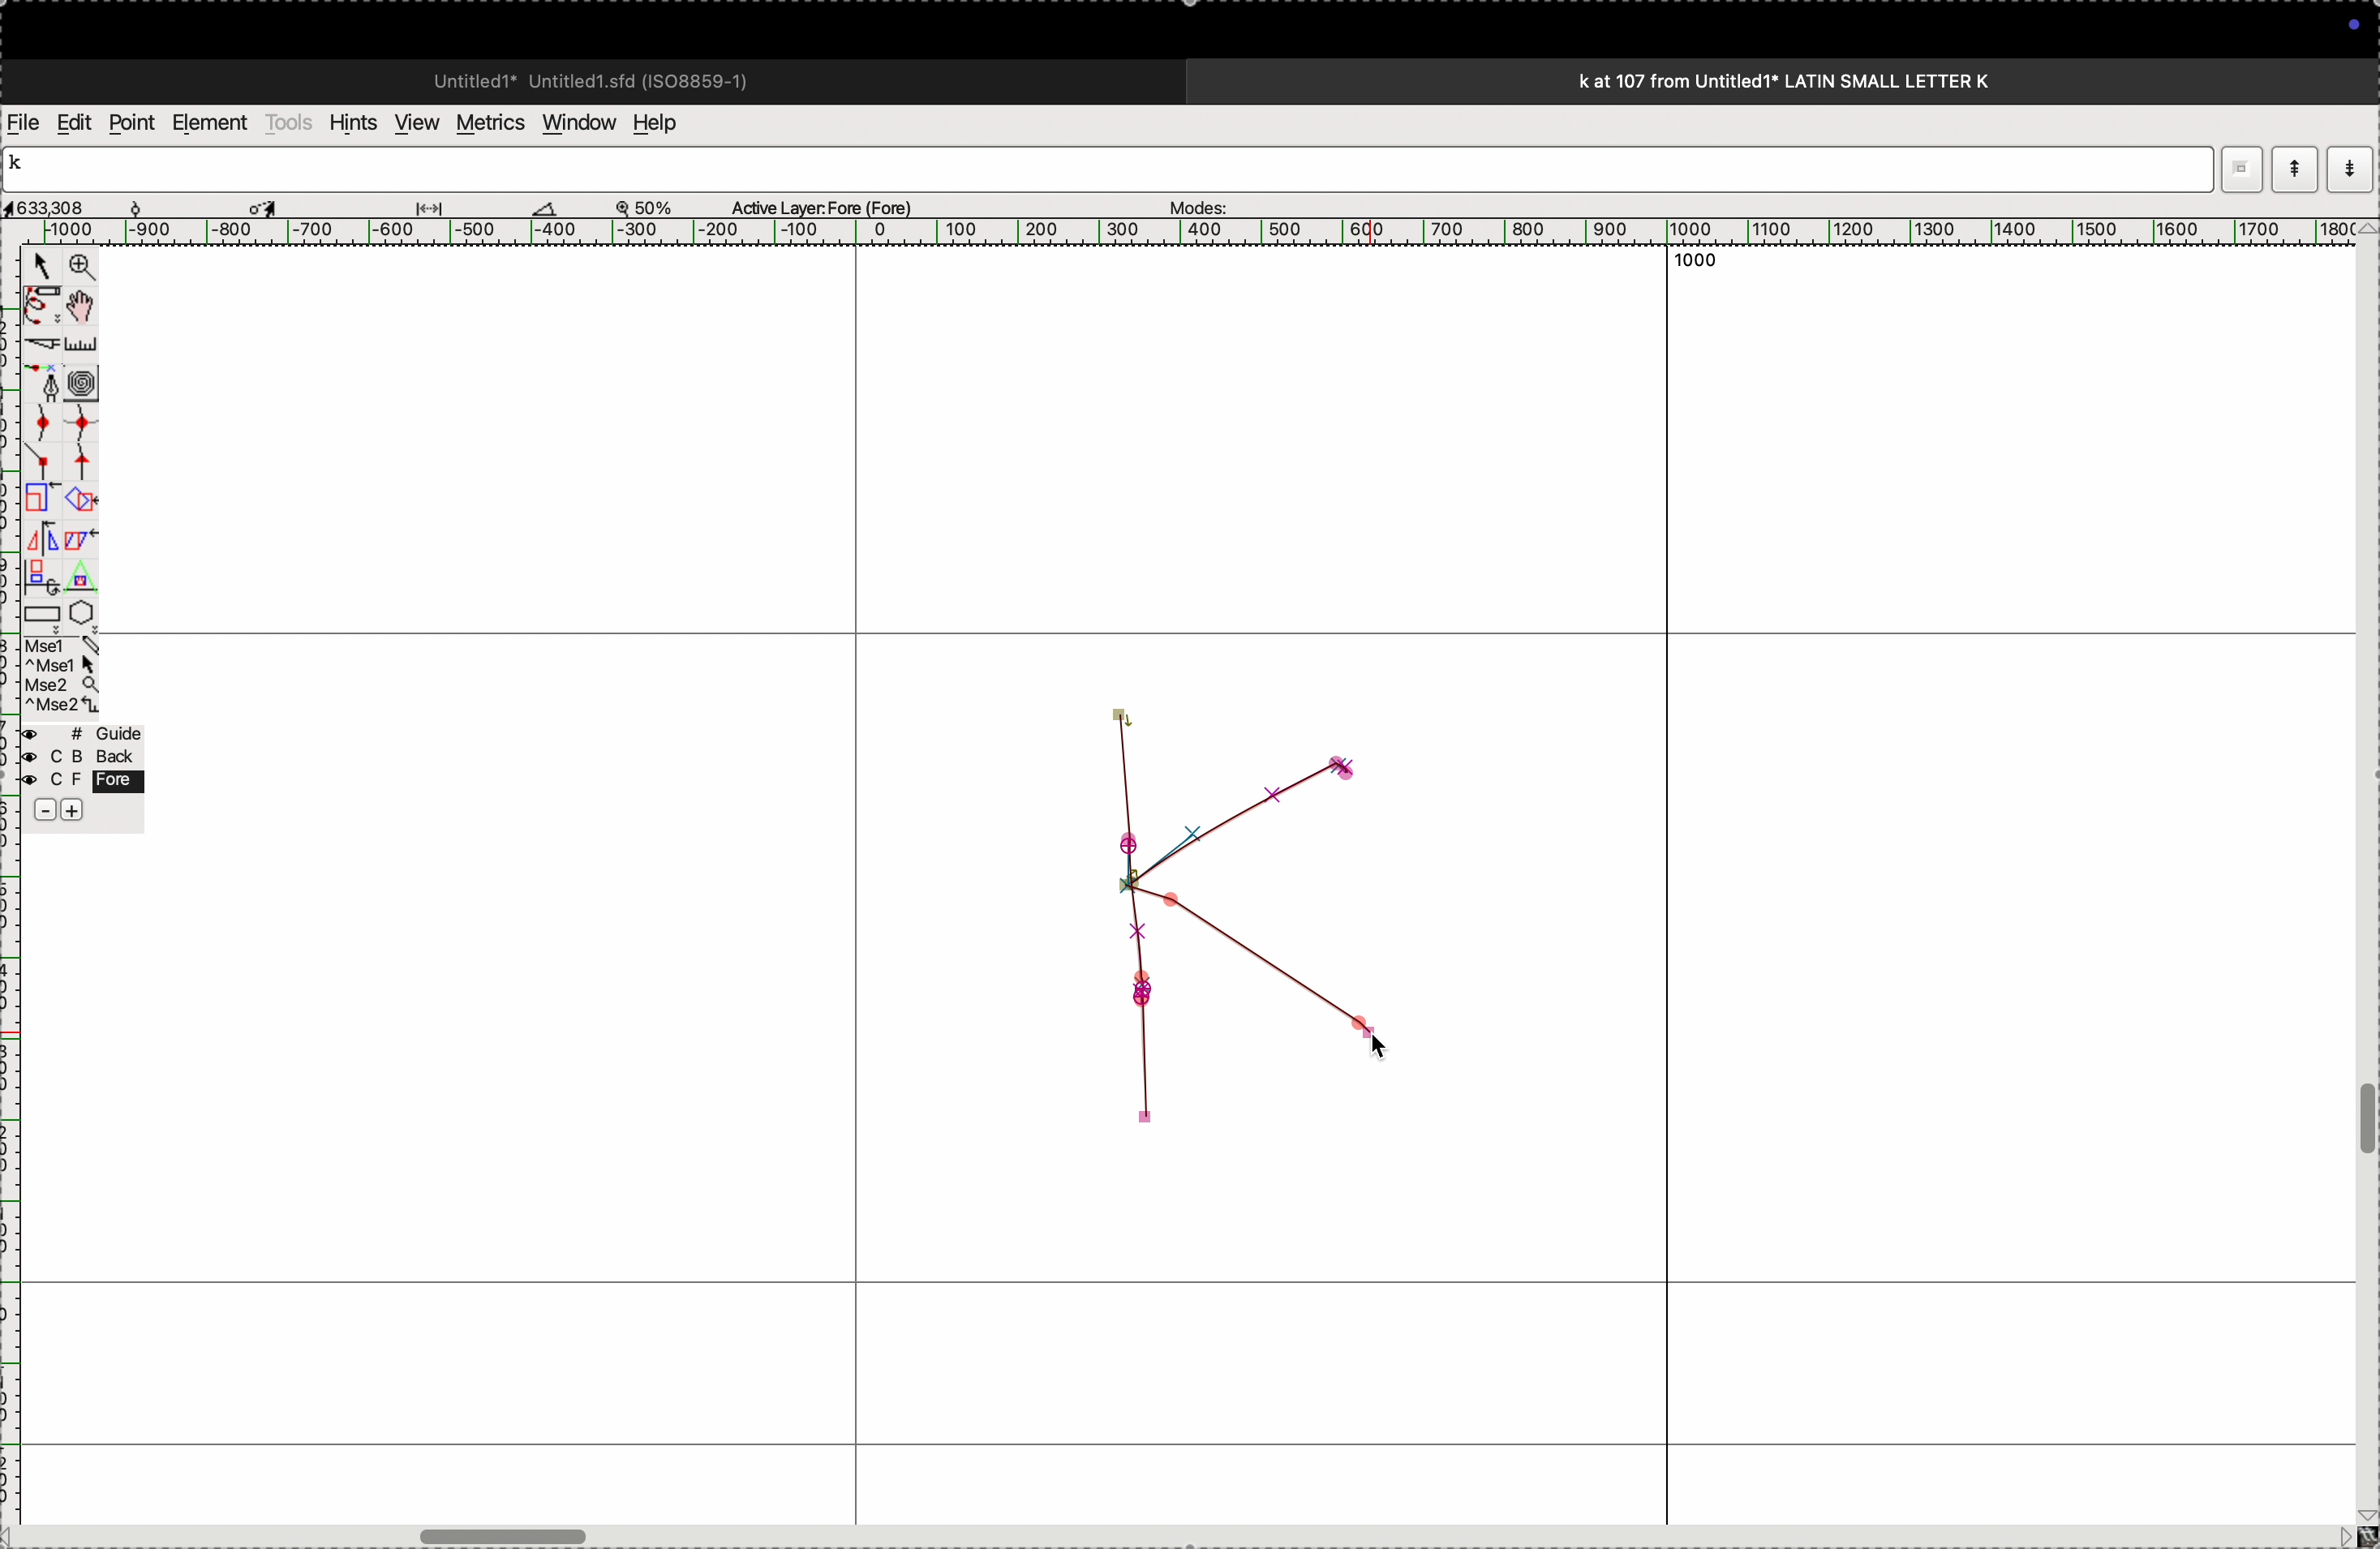  Describe the element at coordinates (24, 166) in the screenshot. I see `K` at that location.